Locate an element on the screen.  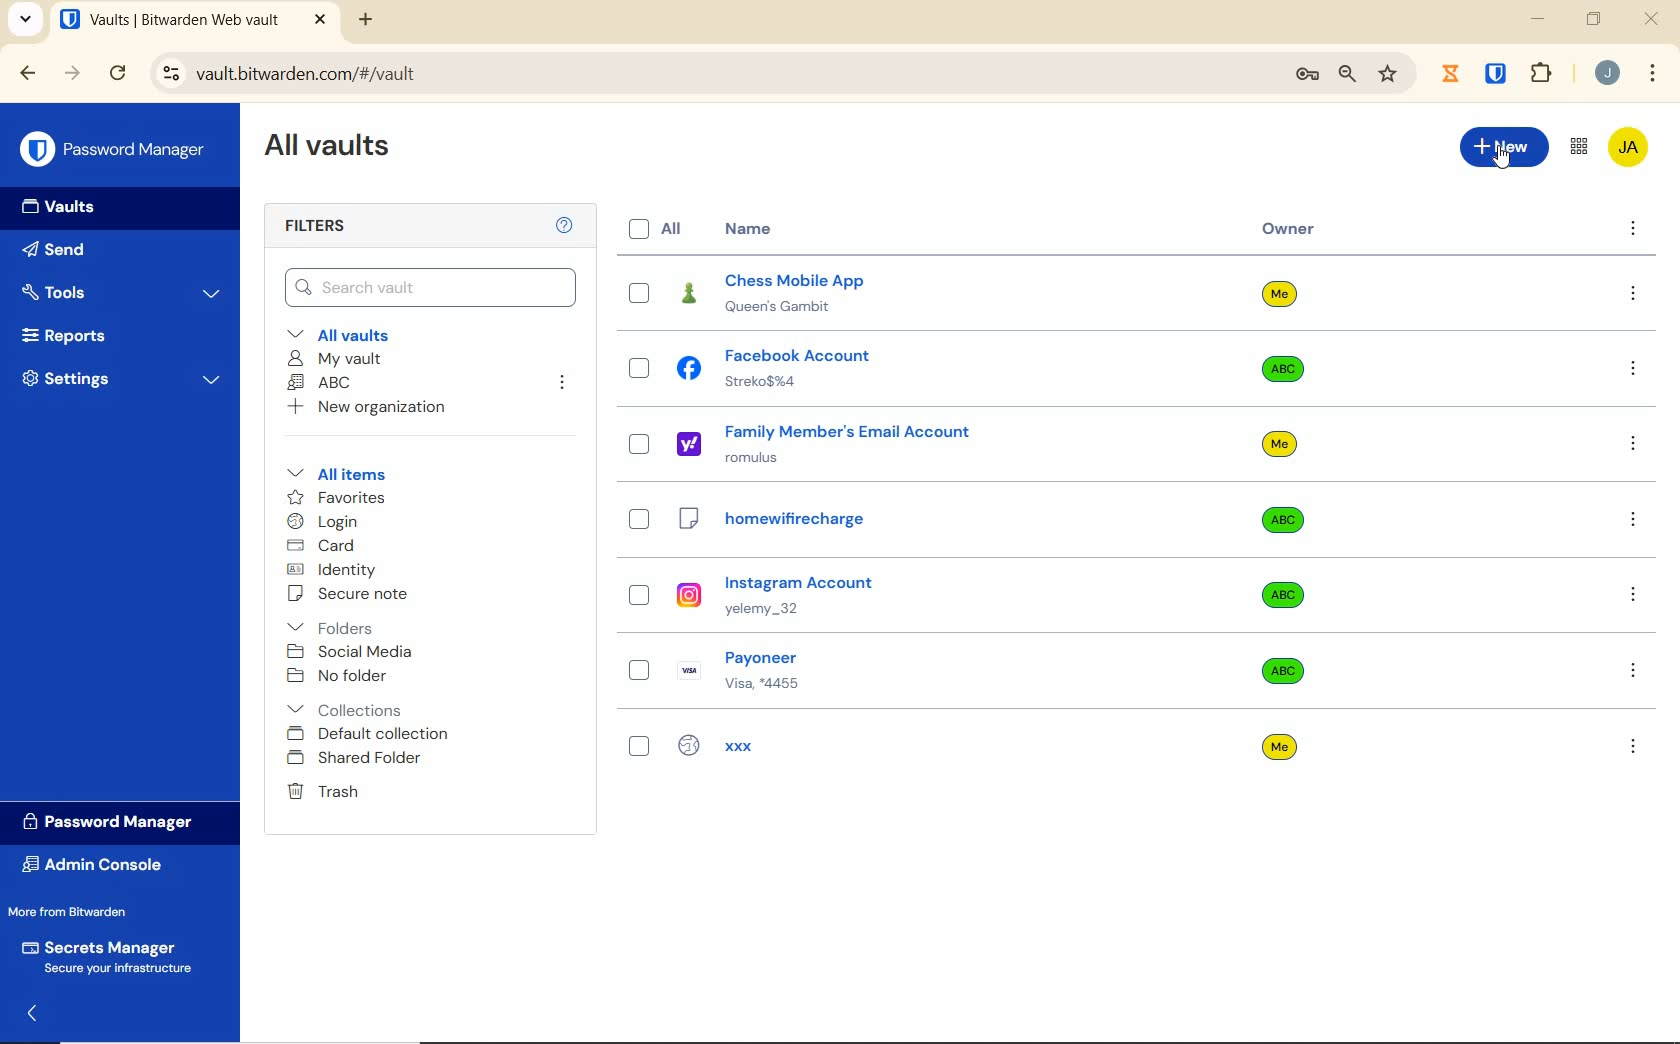
more options is located at coordinates (1634, 295).